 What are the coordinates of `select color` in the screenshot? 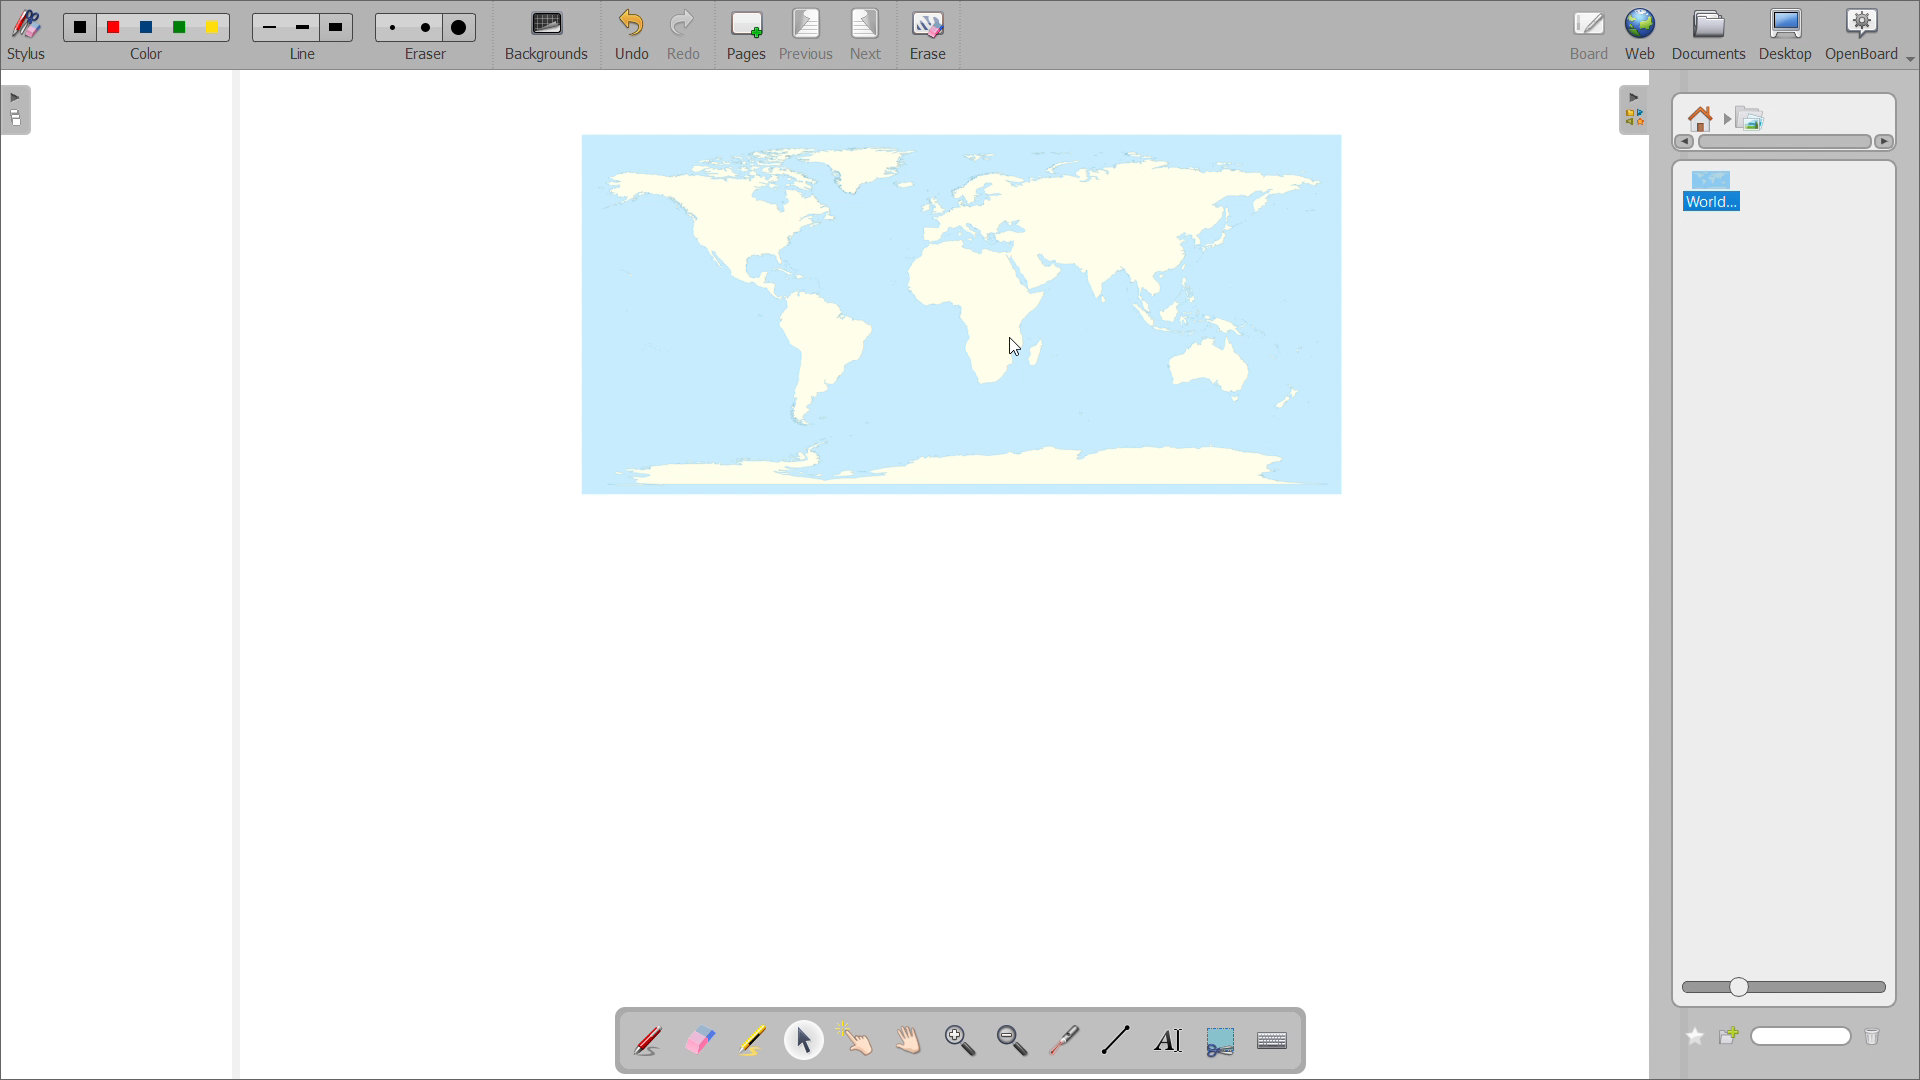 It's located at (147, 36).